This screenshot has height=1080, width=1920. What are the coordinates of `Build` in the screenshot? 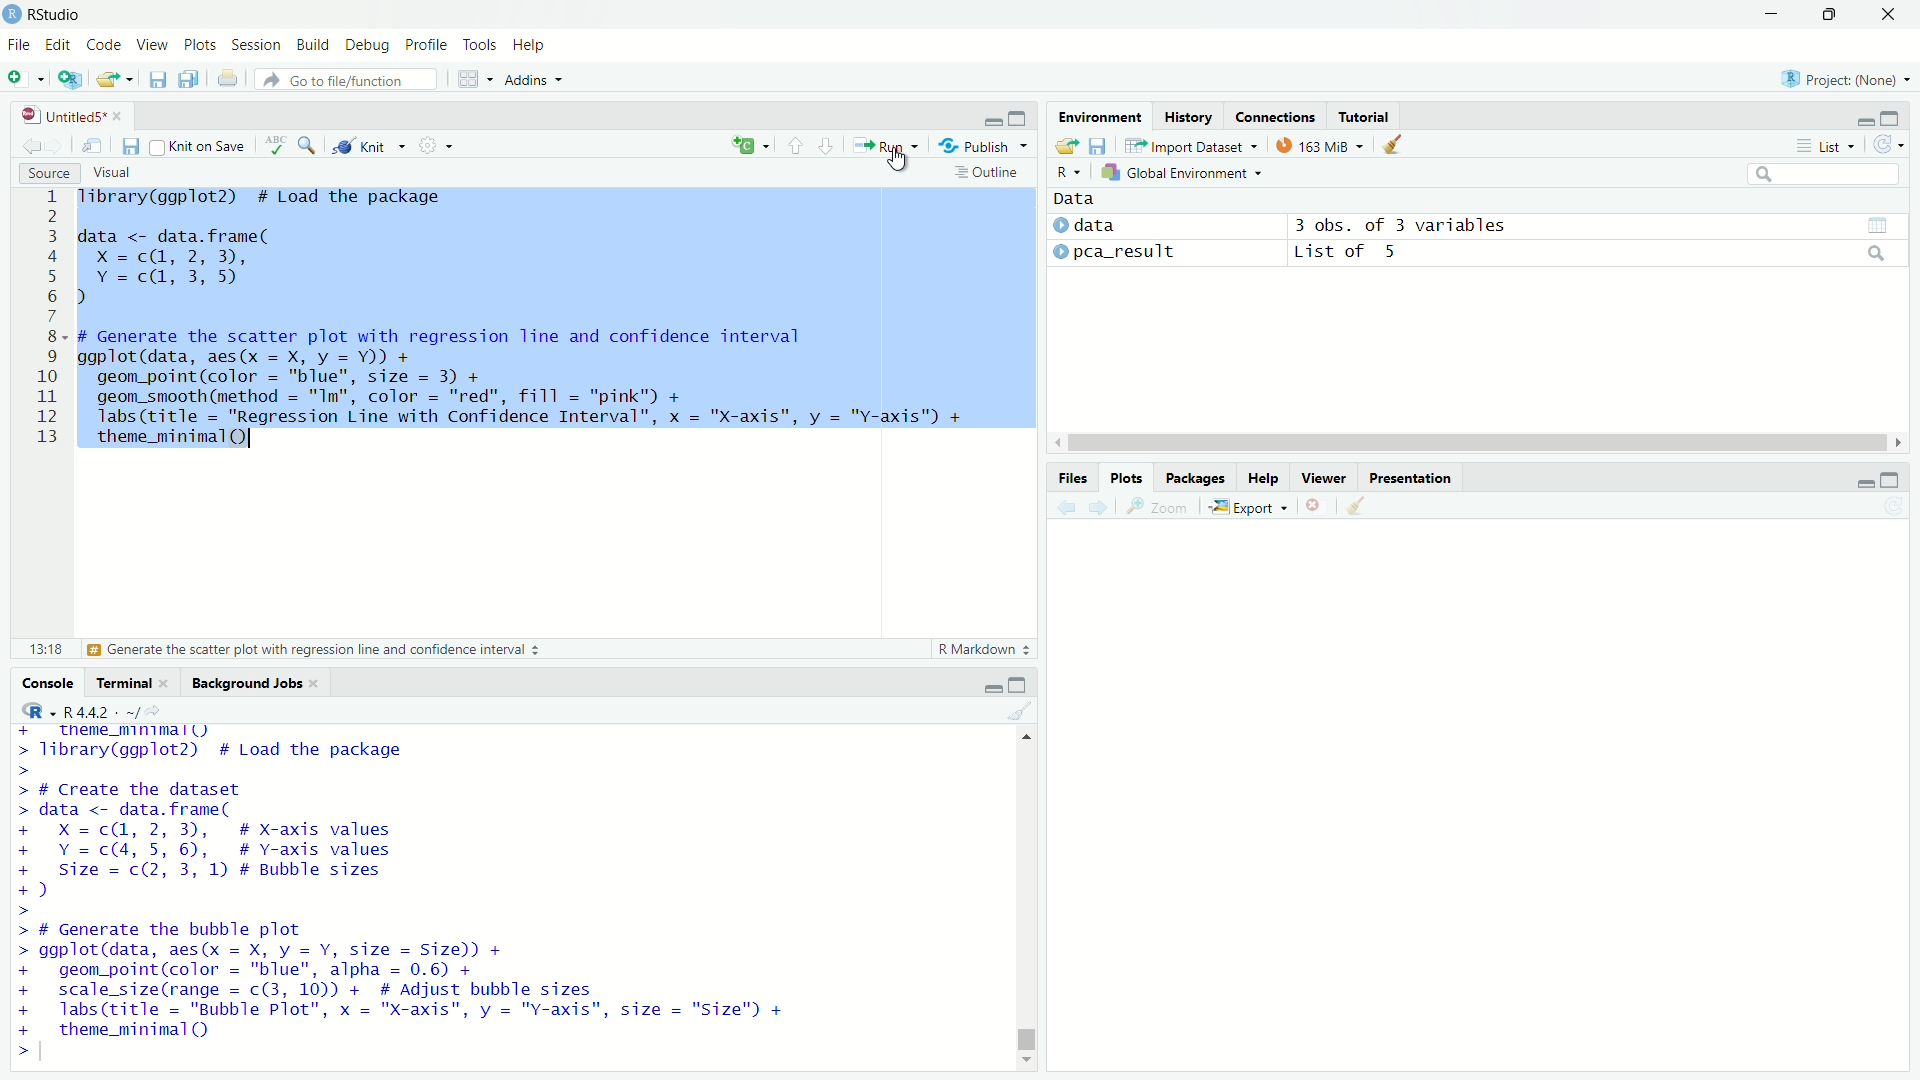 It's located at (313, 44).